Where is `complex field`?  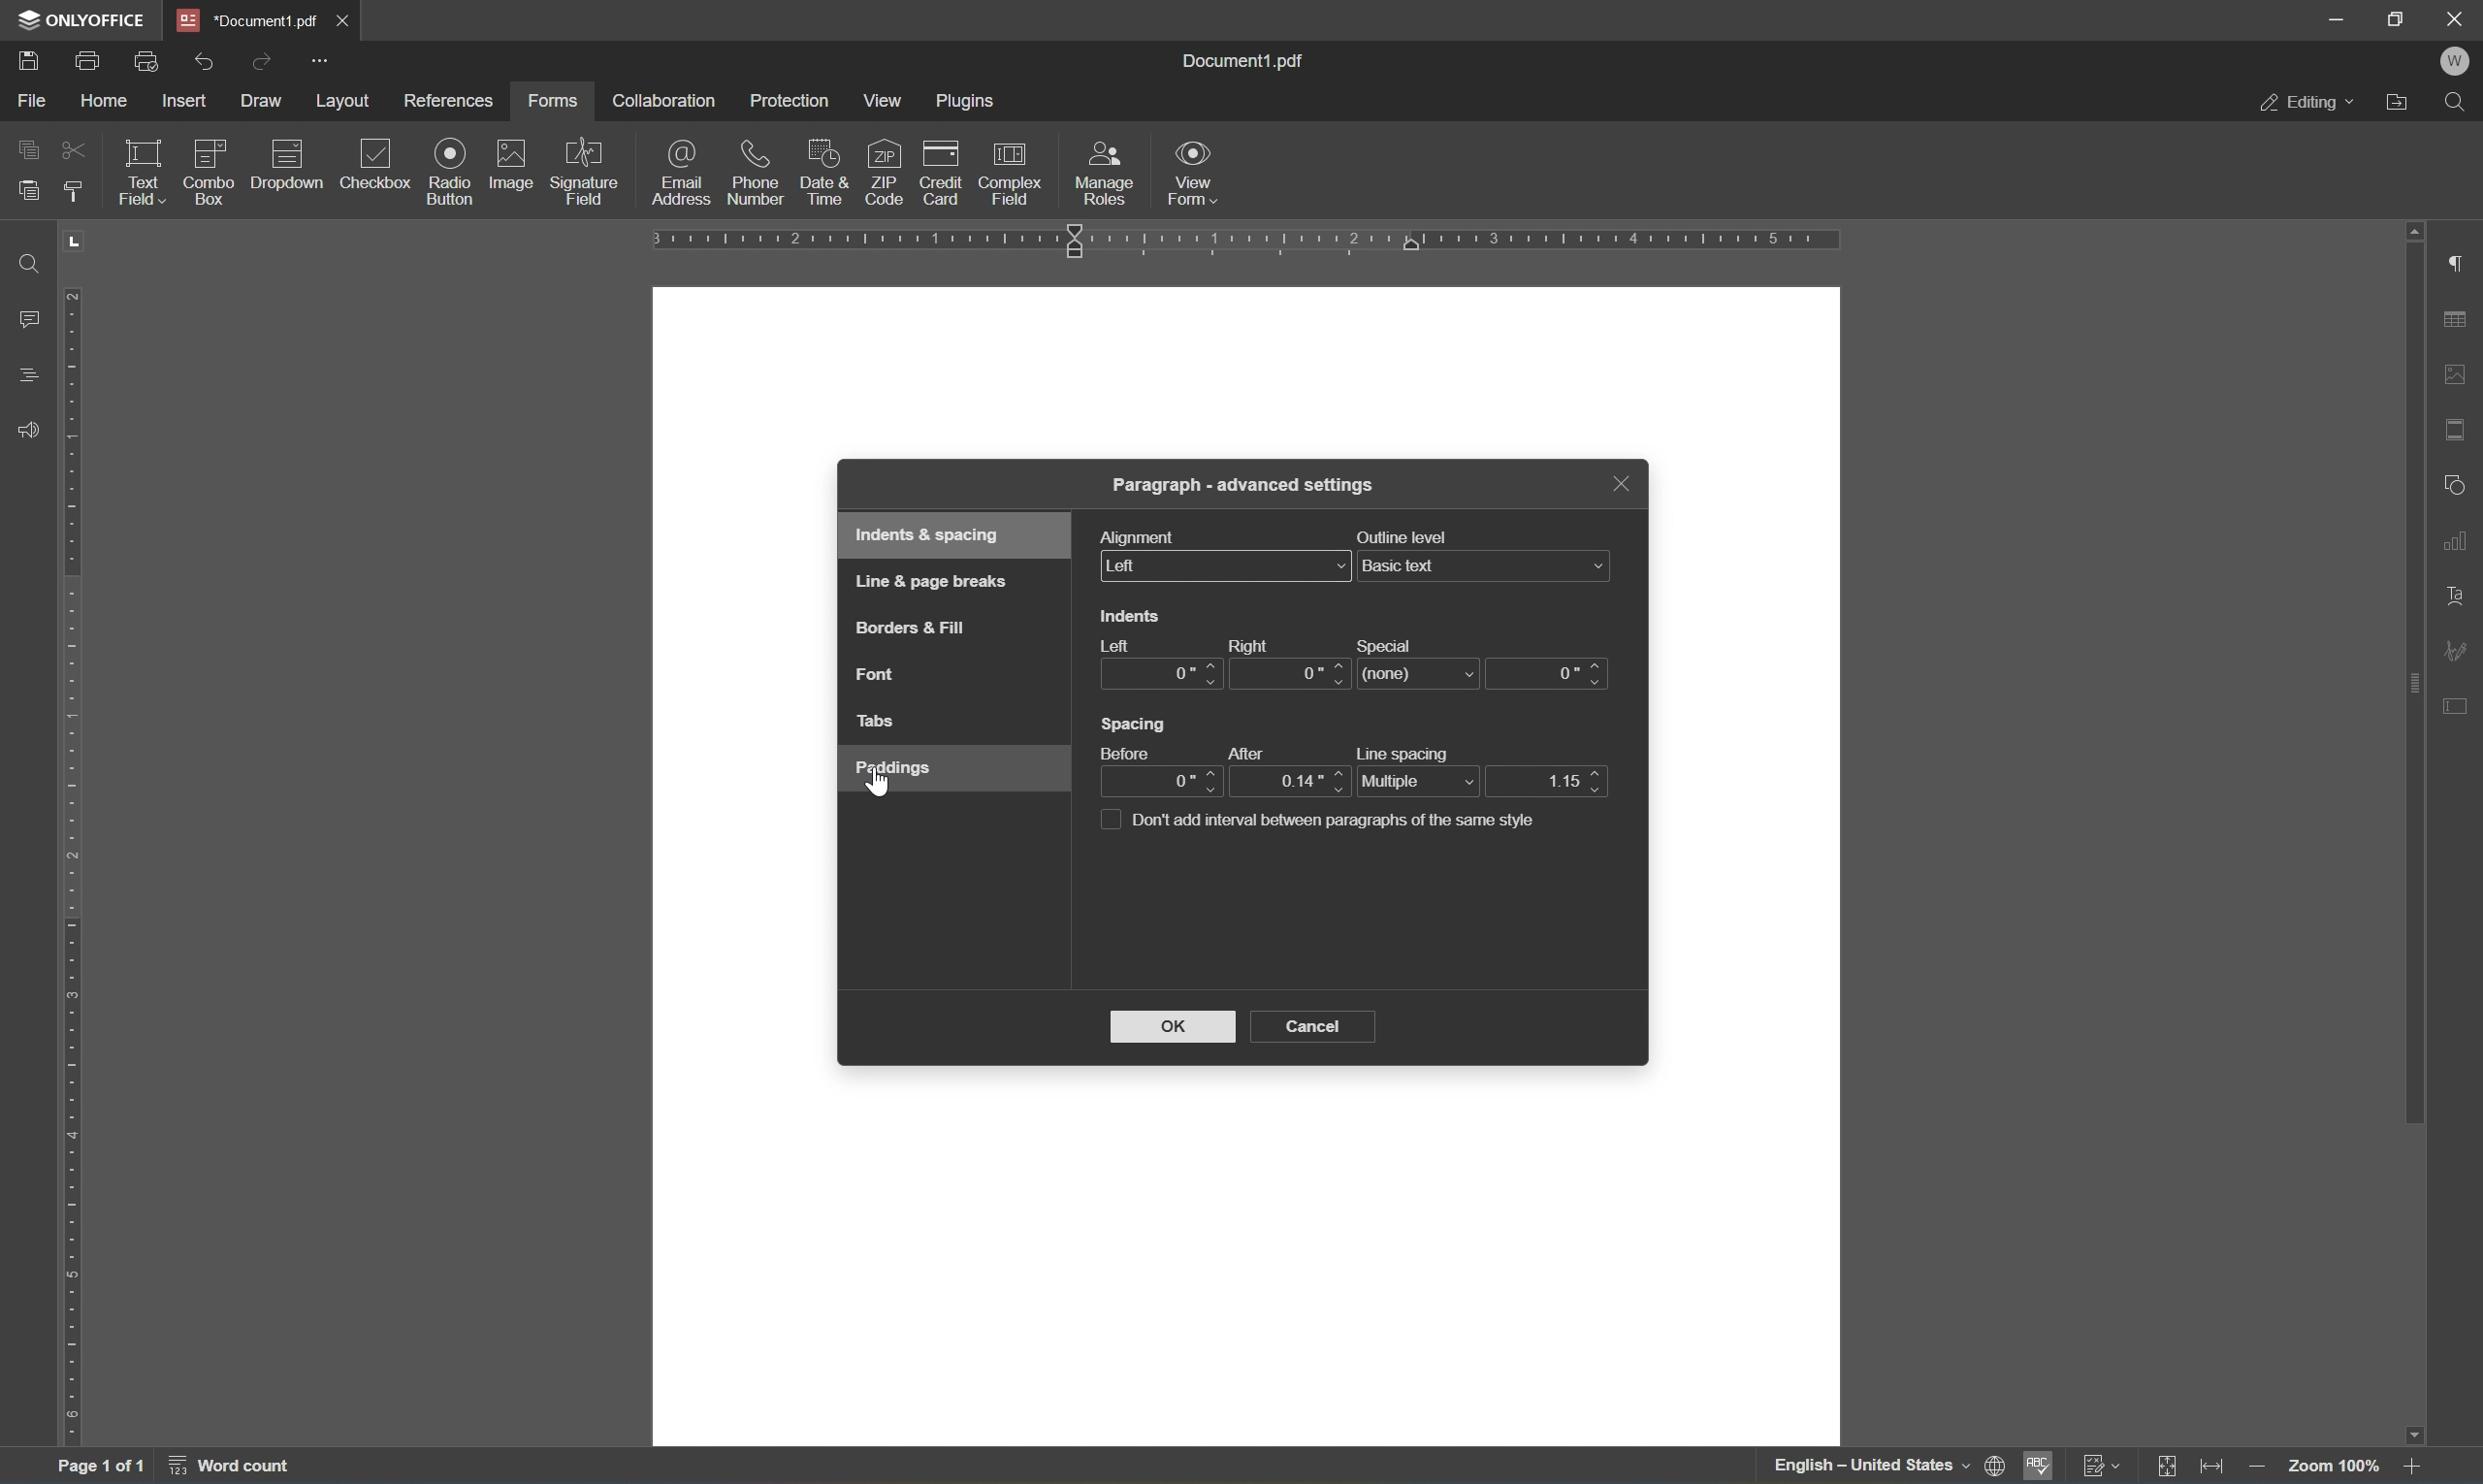 complex field is located at coordinates (1012, 171).